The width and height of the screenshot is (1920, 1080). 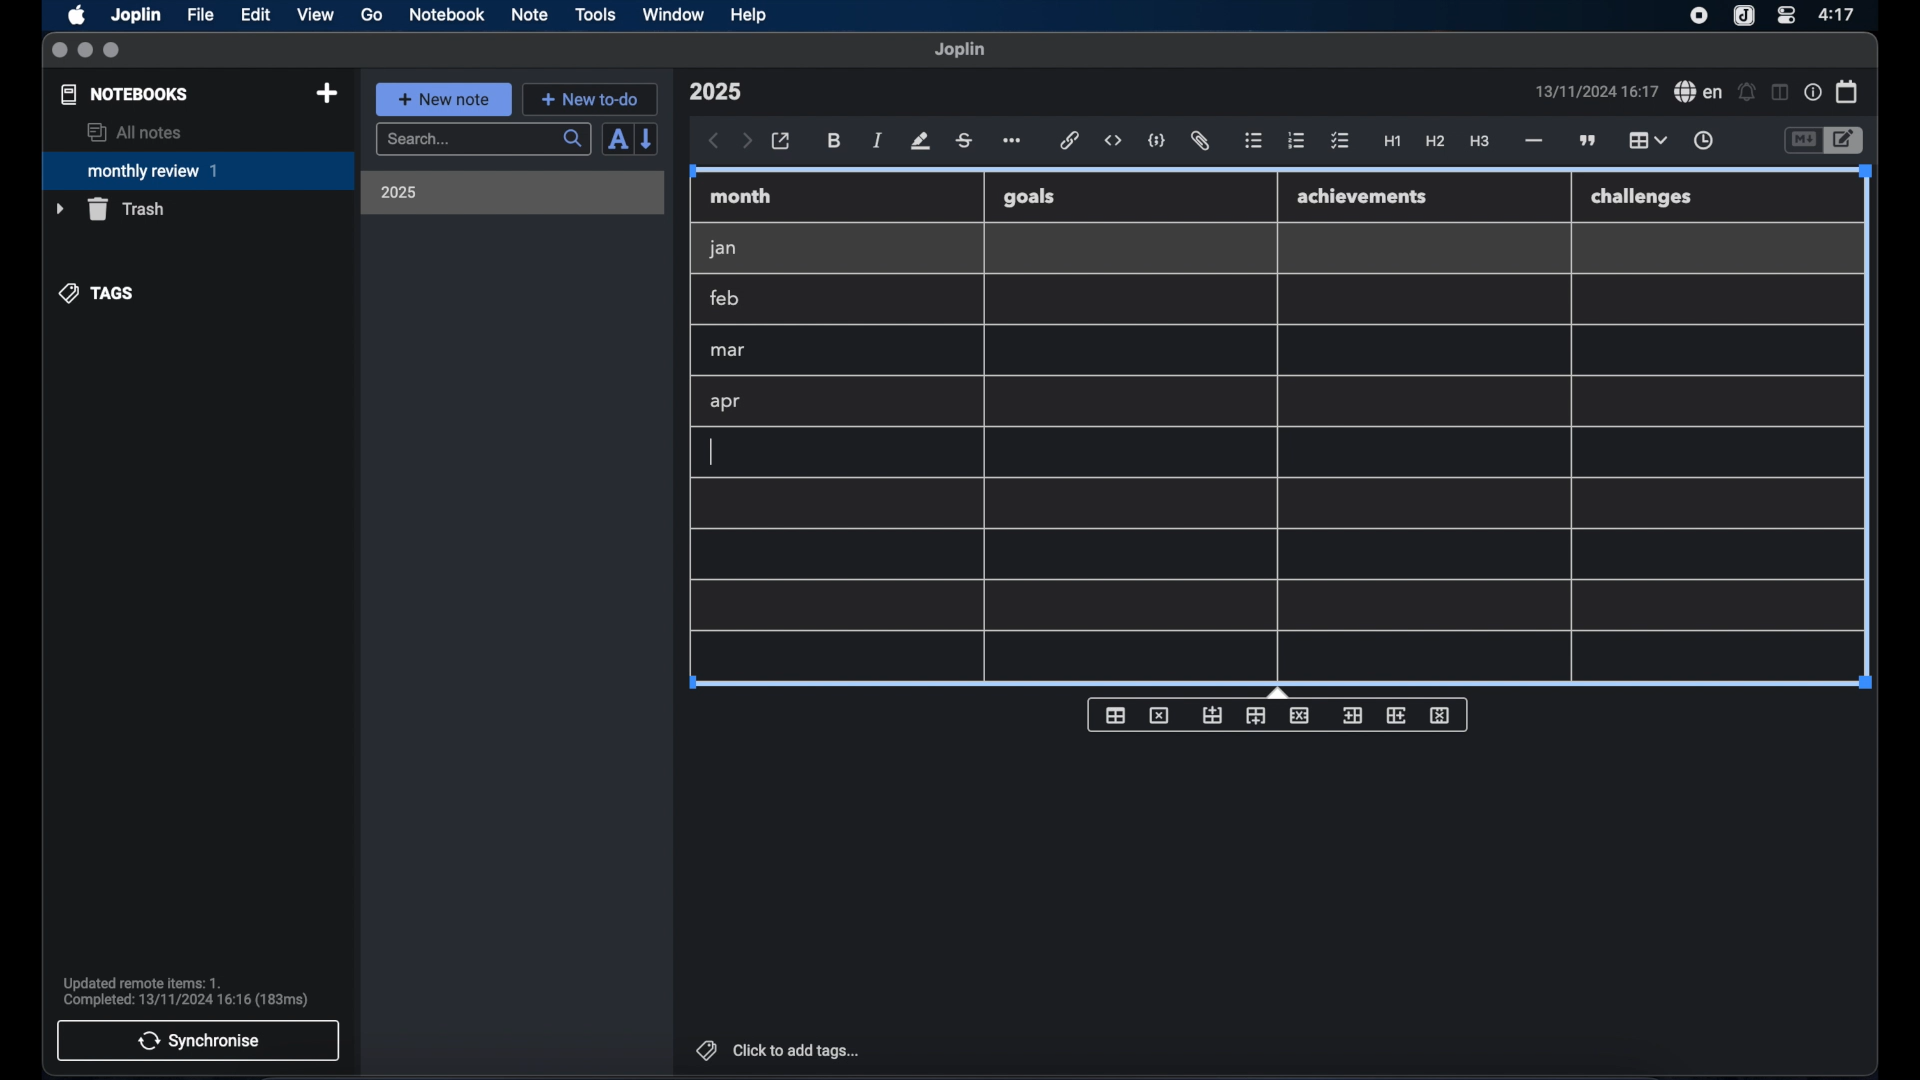 What do you see at coordinates (727, 402) in the screenshot?
I see `apr` at bounding box center [727, 402].